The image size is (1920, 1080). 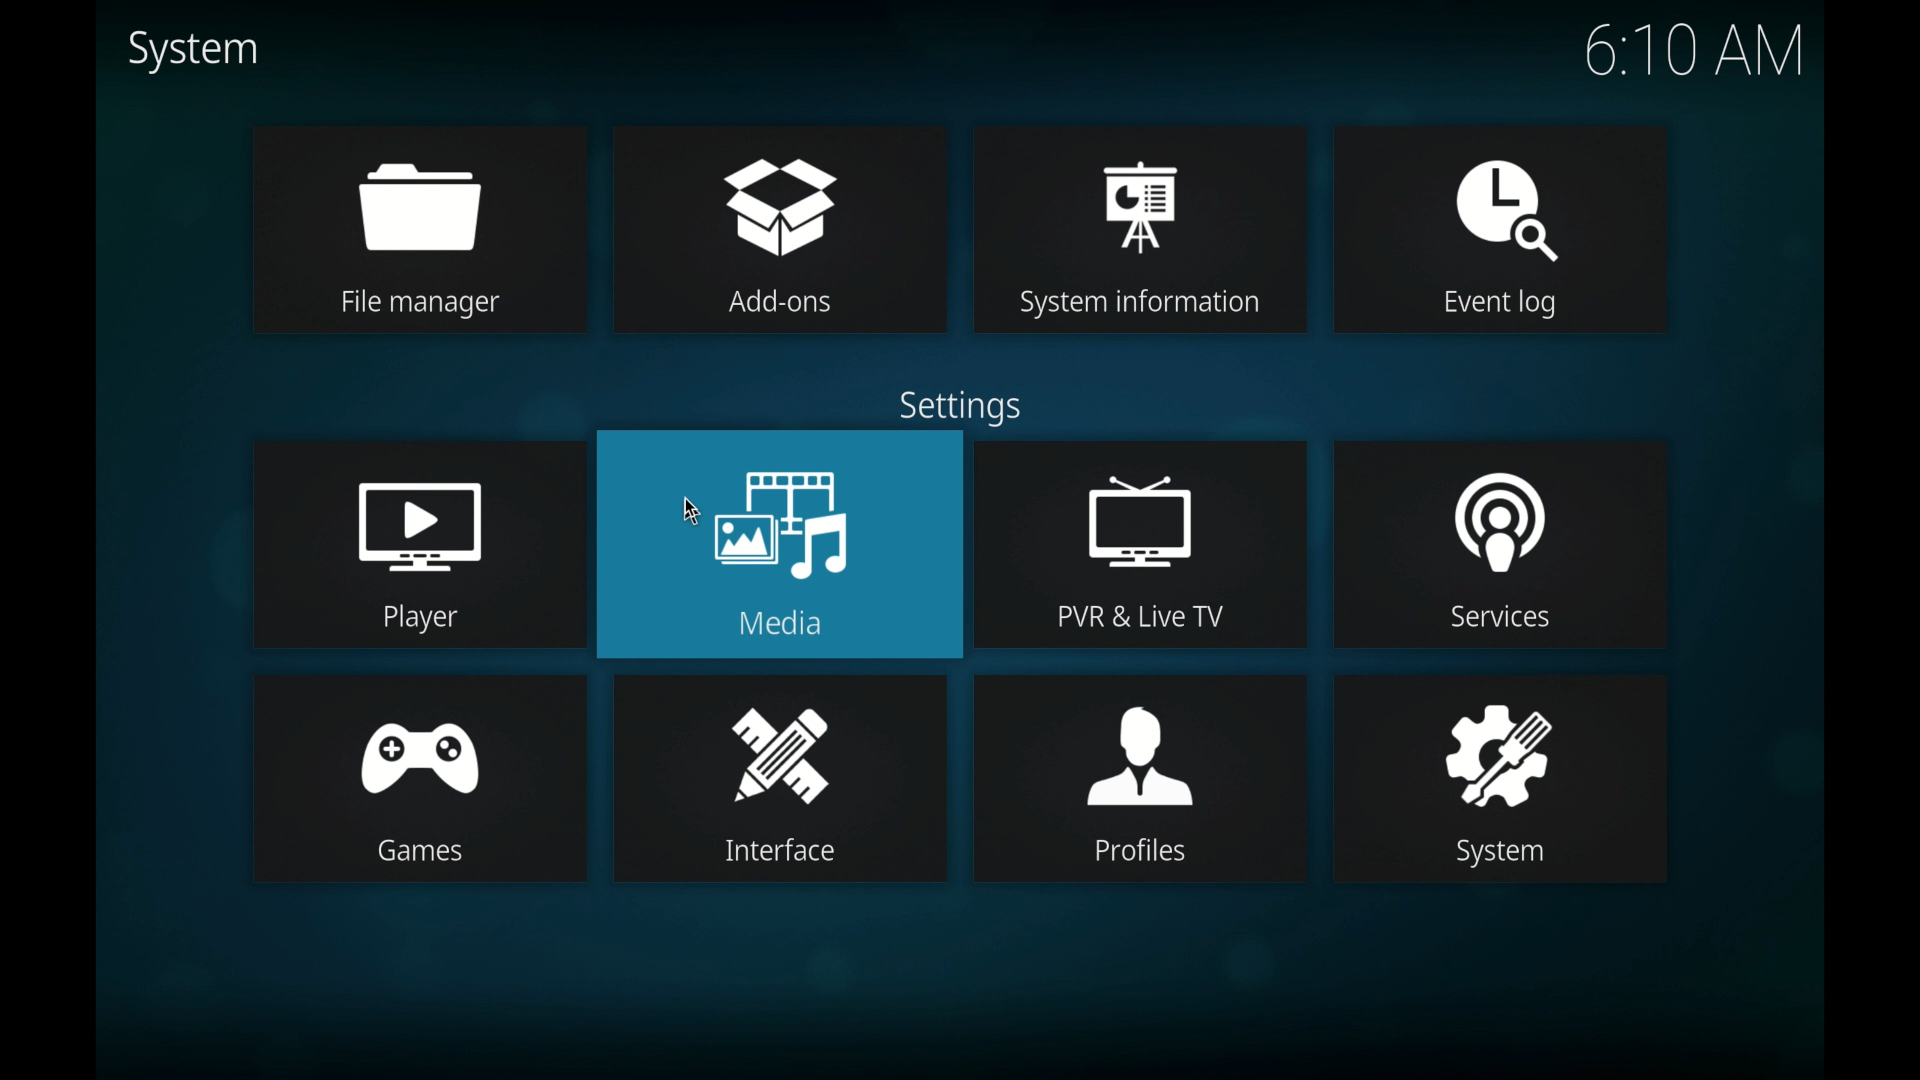 I want to click on services, so click(x=1500, y=544).